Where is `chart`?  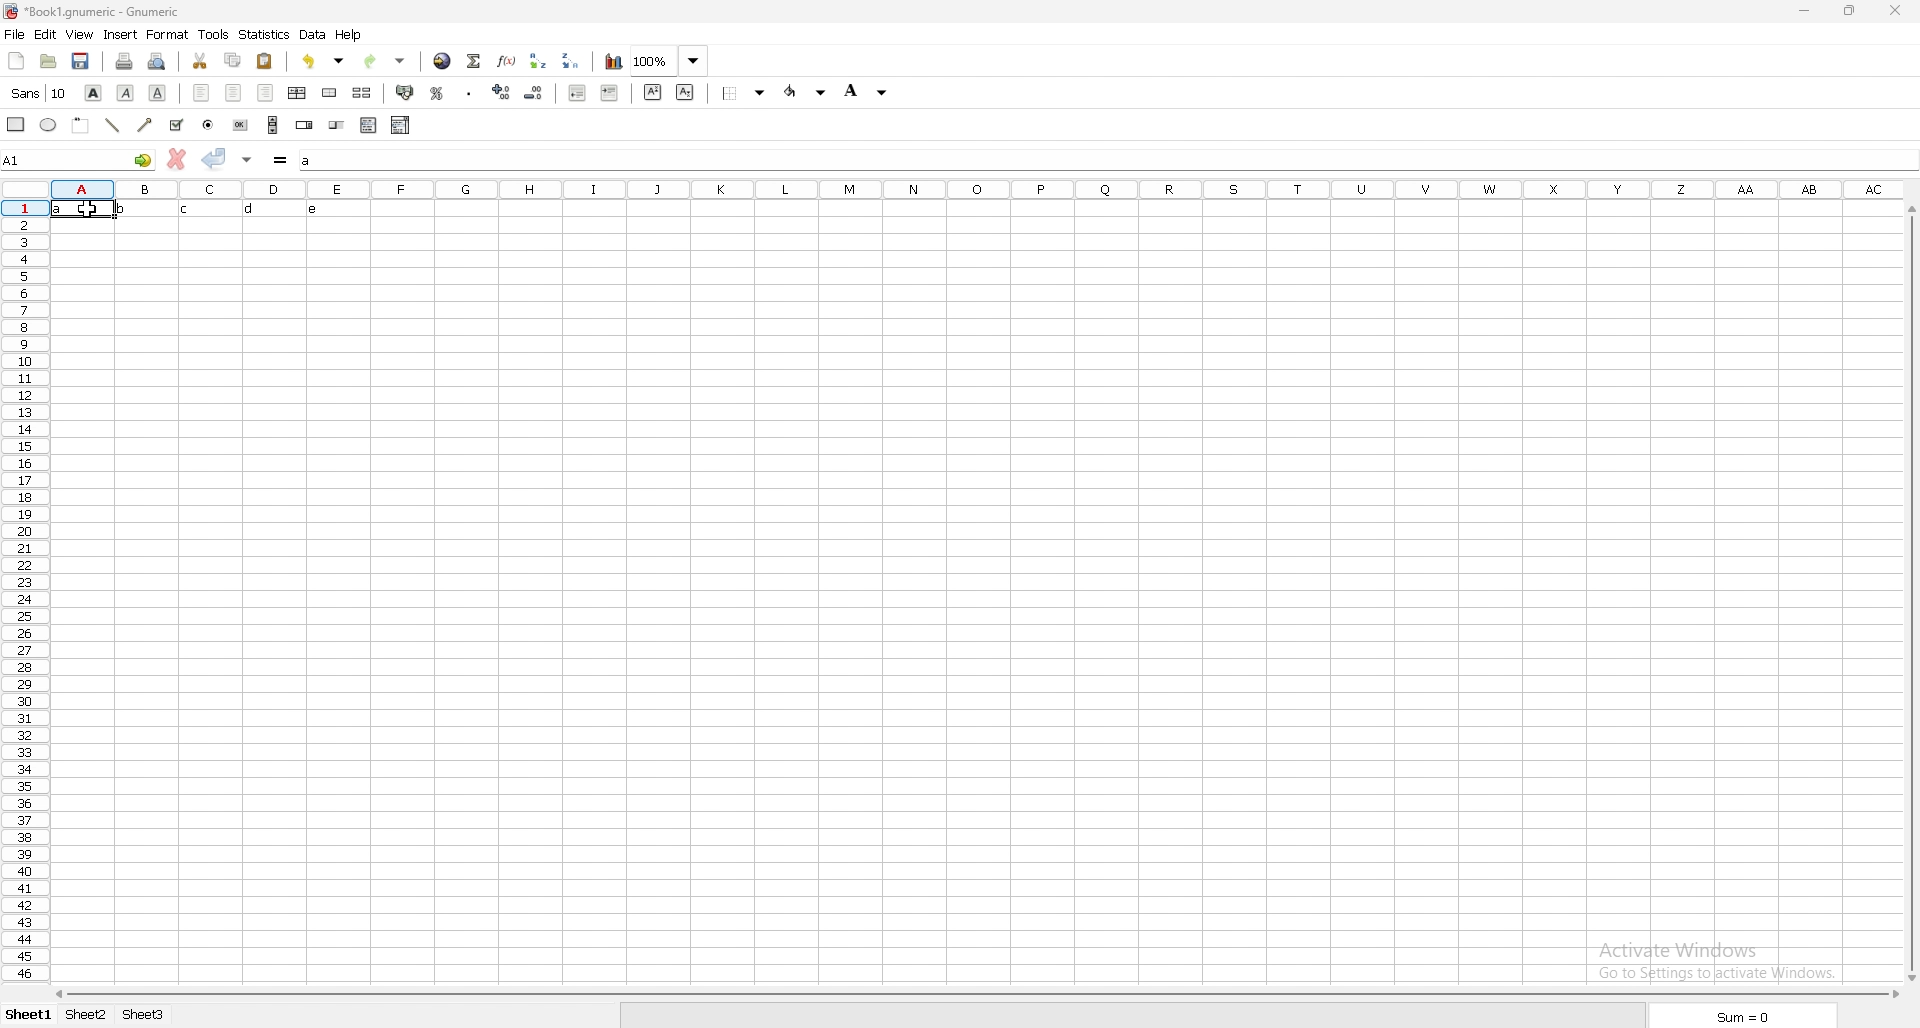 chart is located at coordinates (614, 61).